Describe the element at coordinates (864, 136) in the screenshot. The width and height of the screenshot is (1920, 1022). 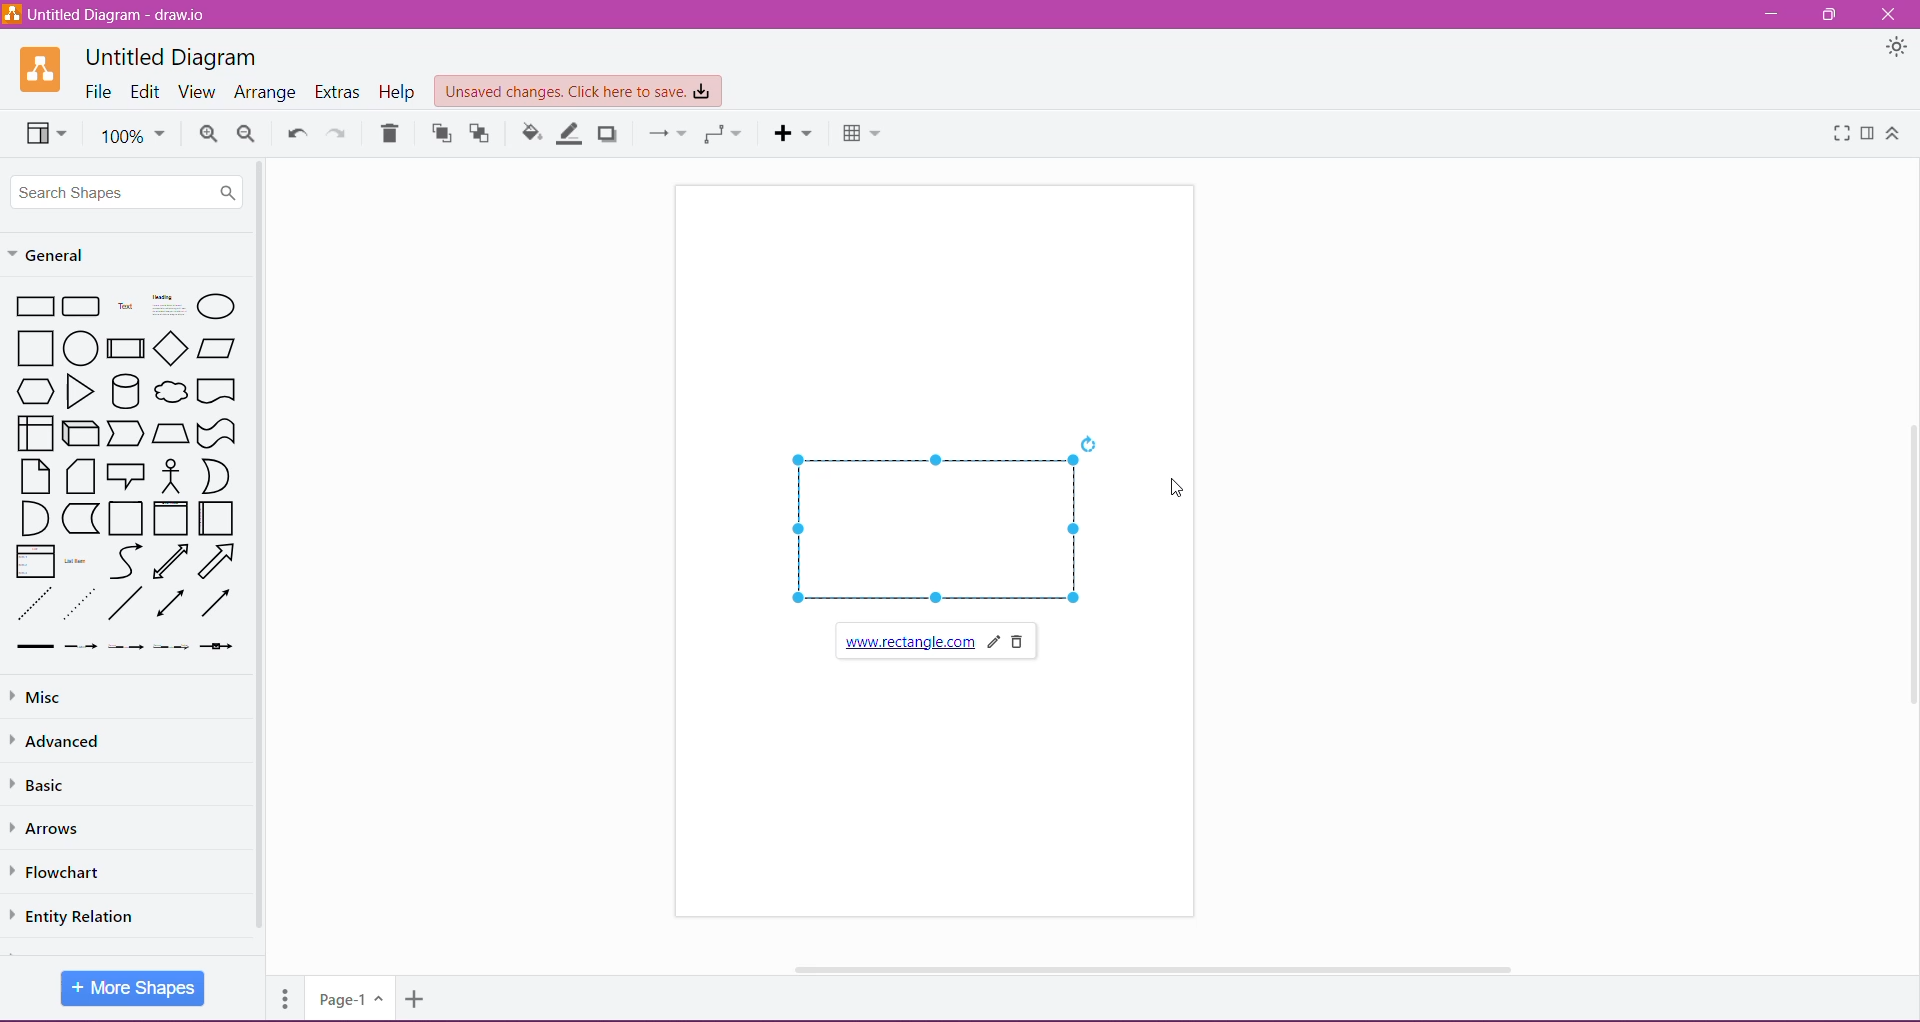
I see `Table` at that location.